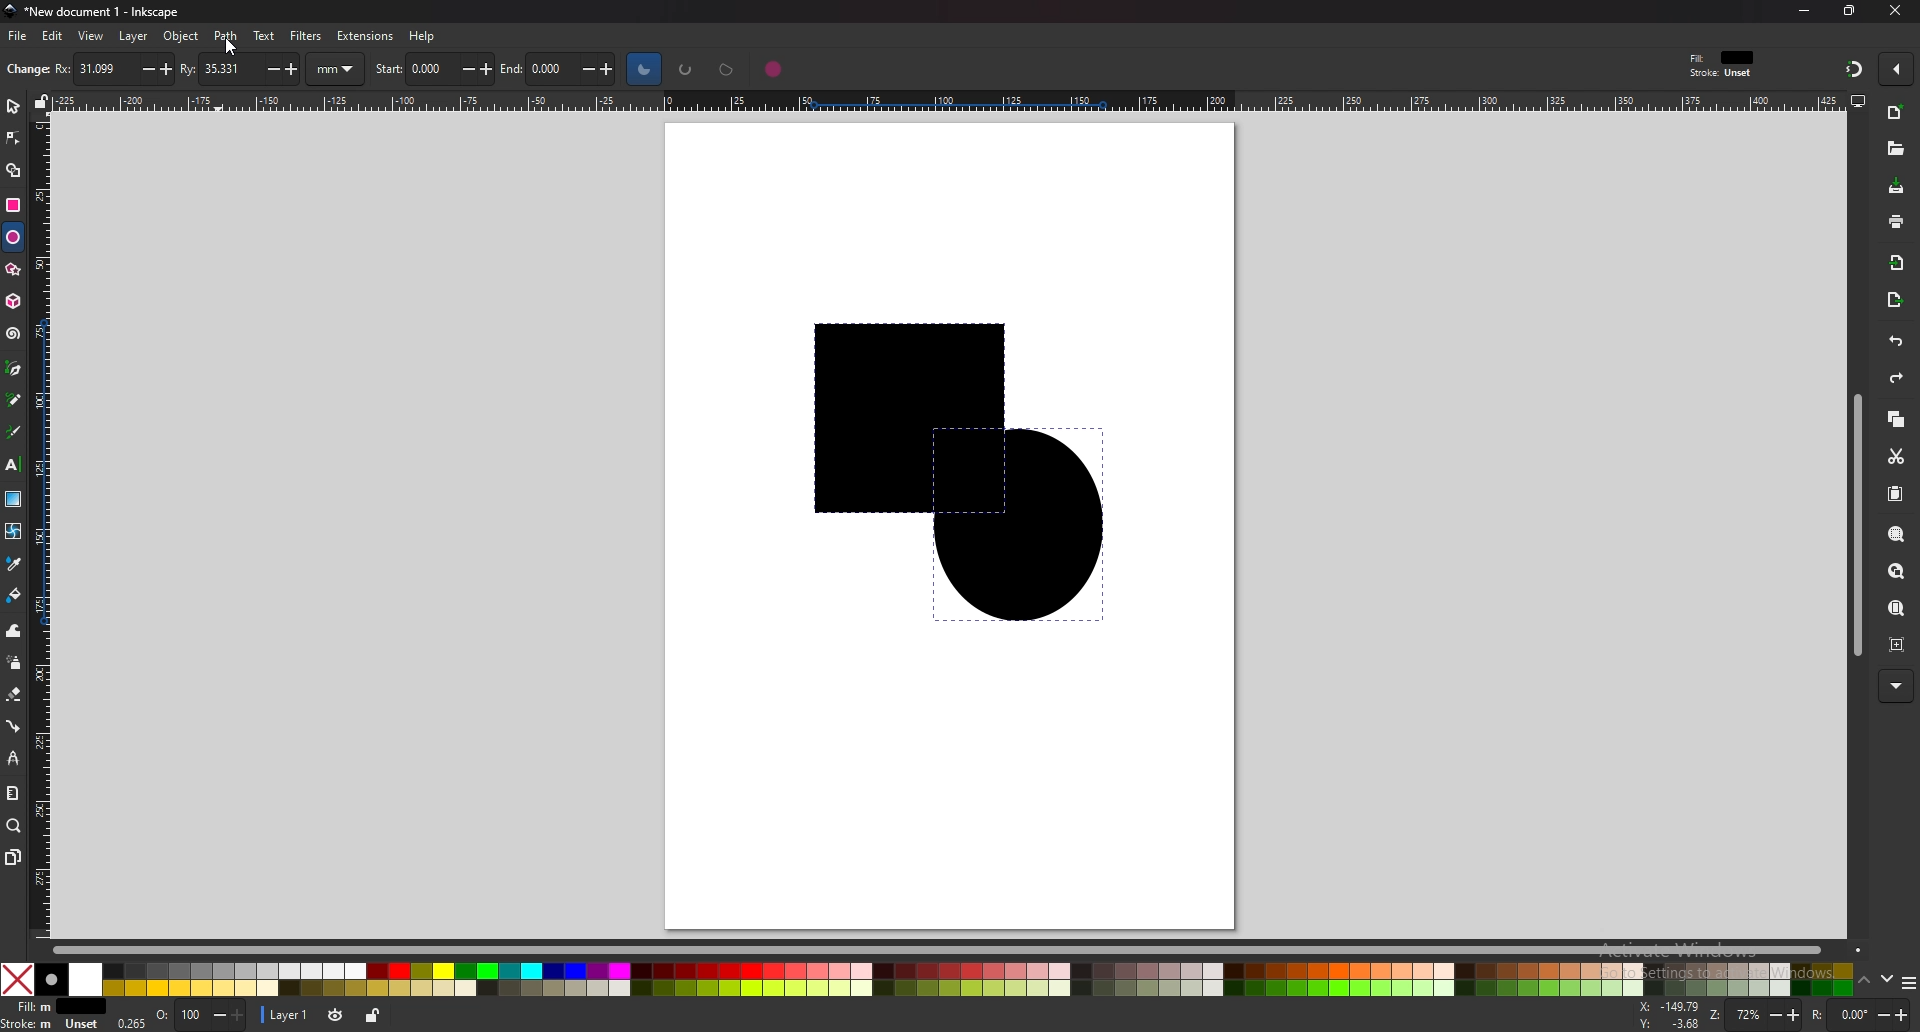 The image size is (1920, 1032). What do you see at coordinates (1898, 534) in the screenshot?
I see `zoom selection` at bounding box center [1898, 534].